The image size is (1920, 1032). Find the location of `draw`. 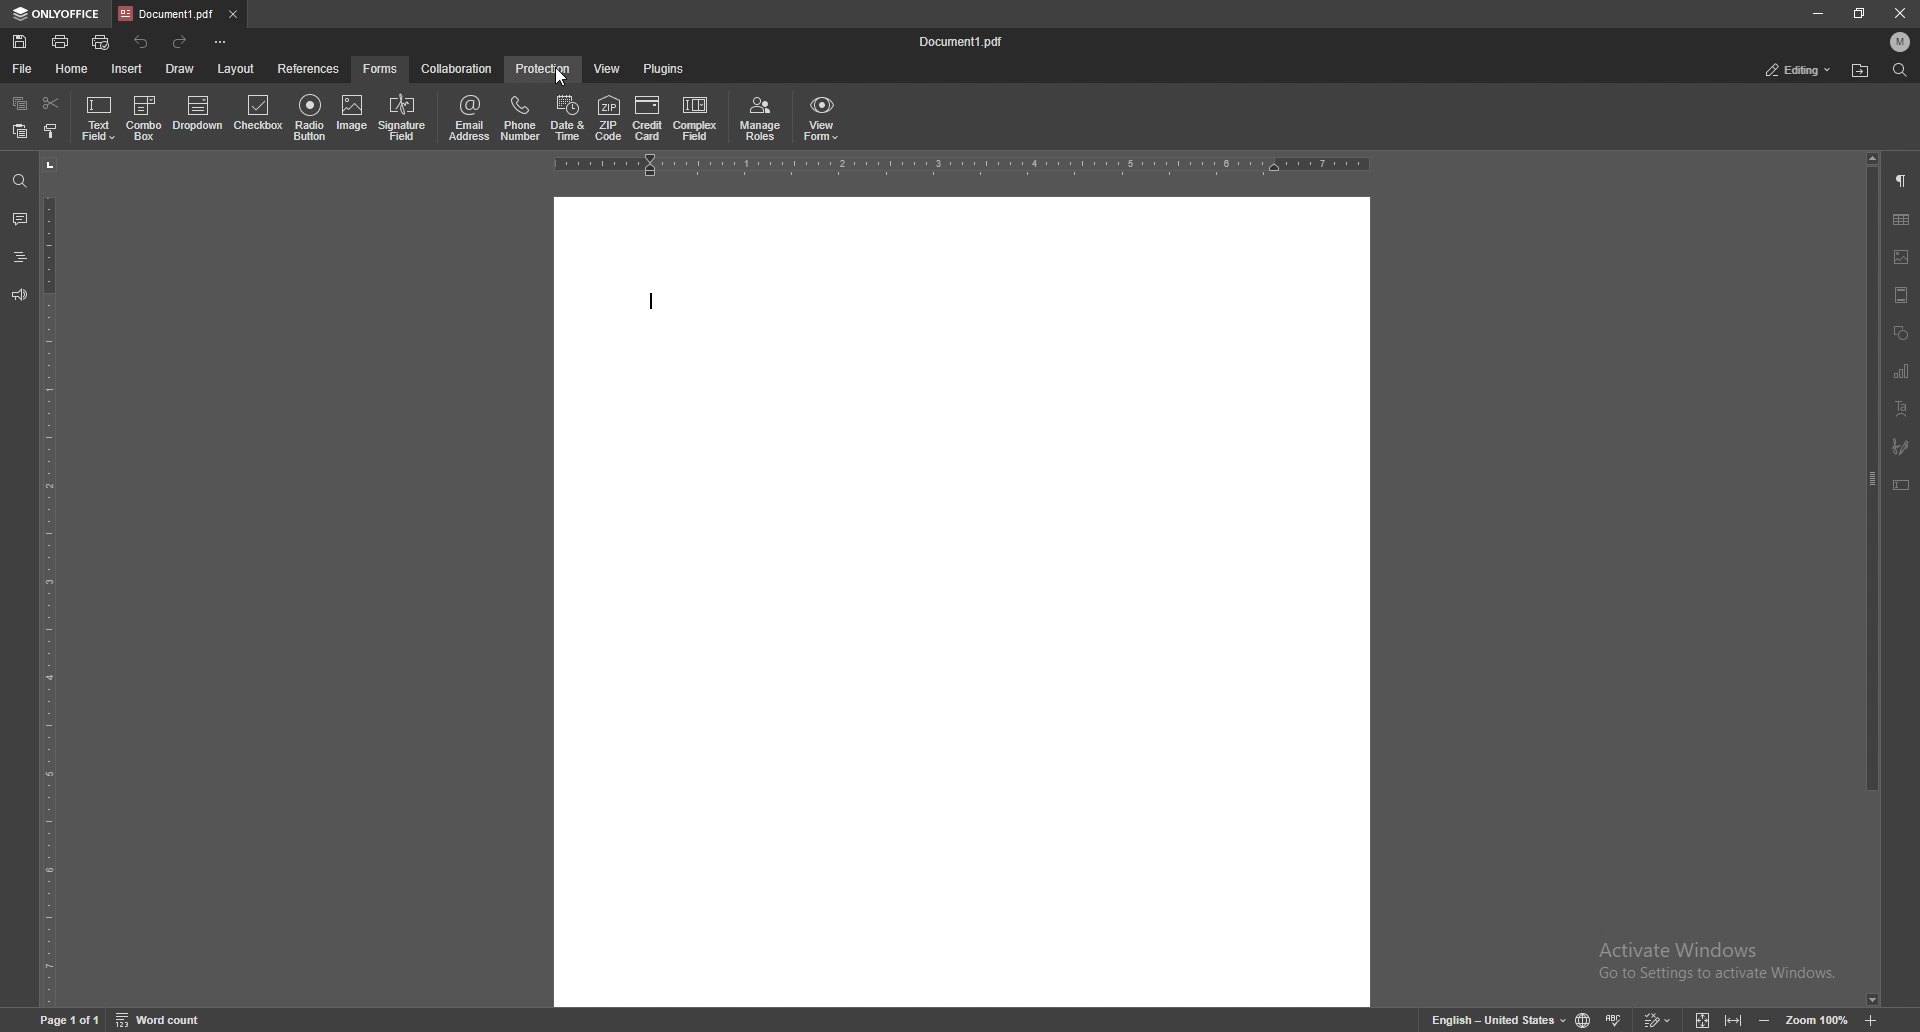

draw is located at coordinates (180, 68).